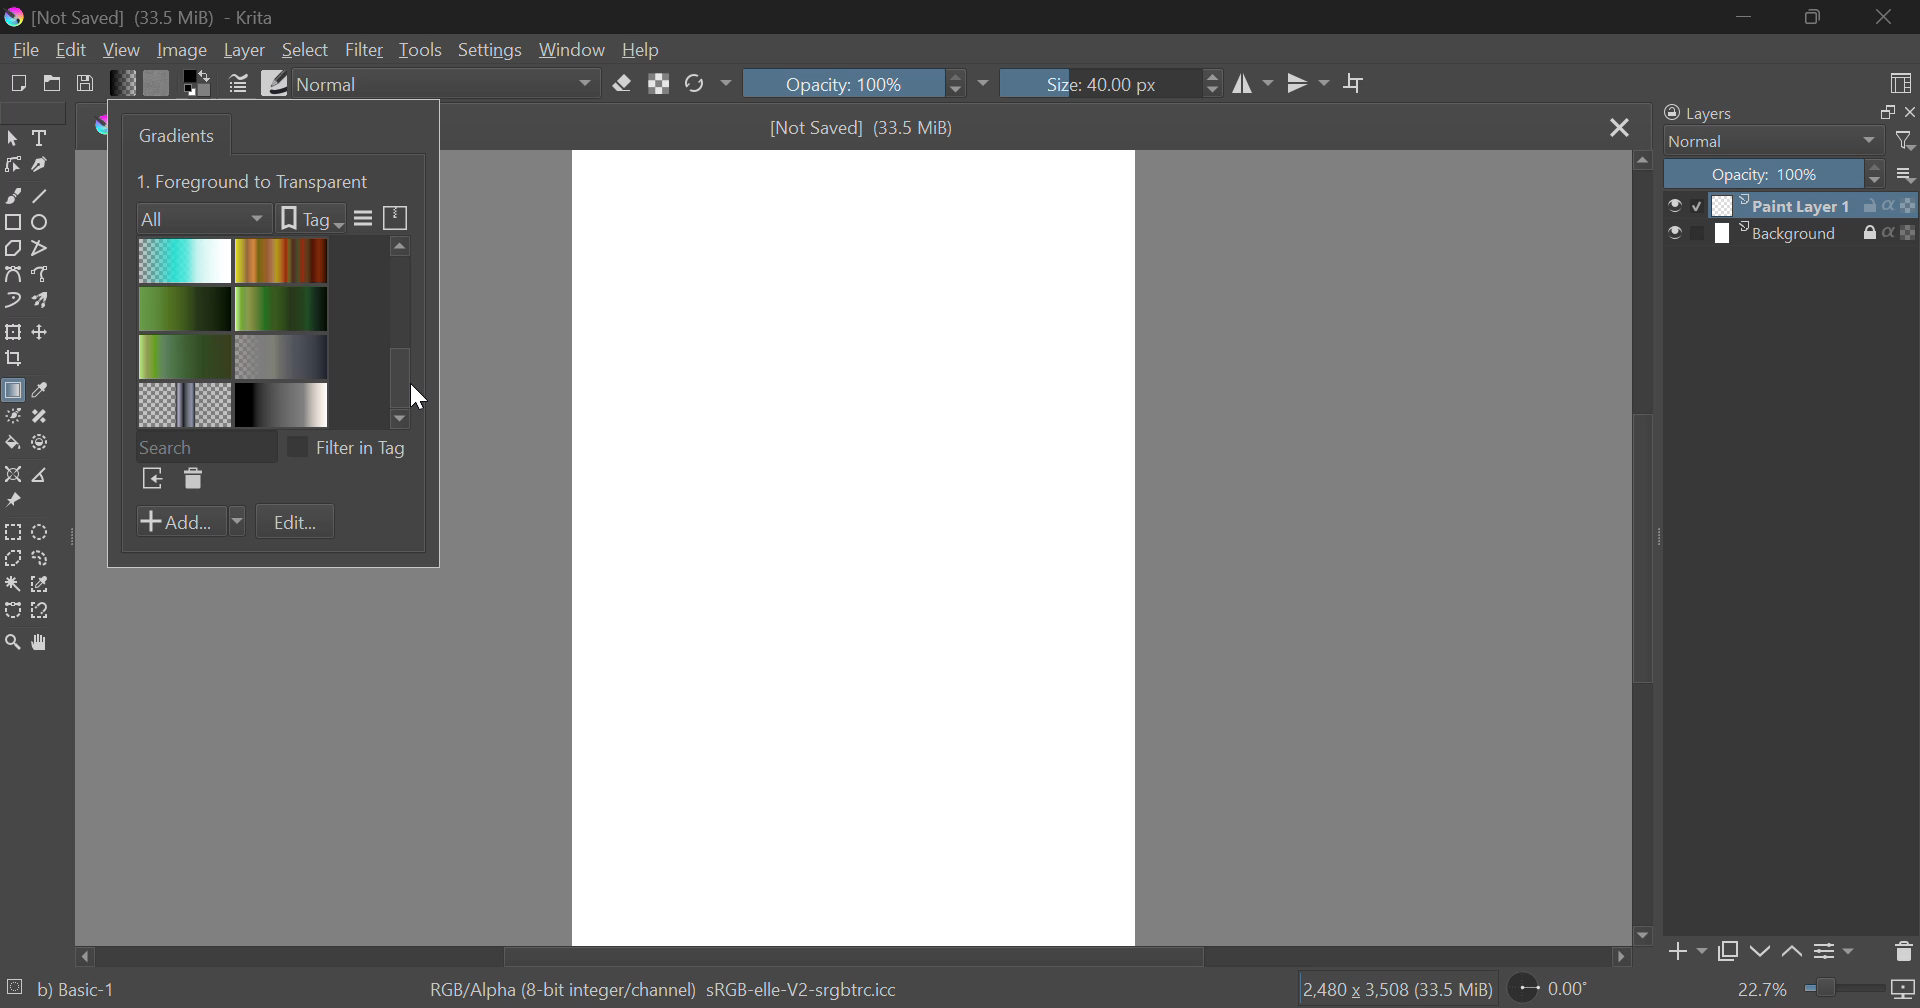 The width and height of the screenshot is (1920, 1008). What do you see at coordinates (38, 136) in the screenshot?
I see `Text` at bounding box center [38, 136].